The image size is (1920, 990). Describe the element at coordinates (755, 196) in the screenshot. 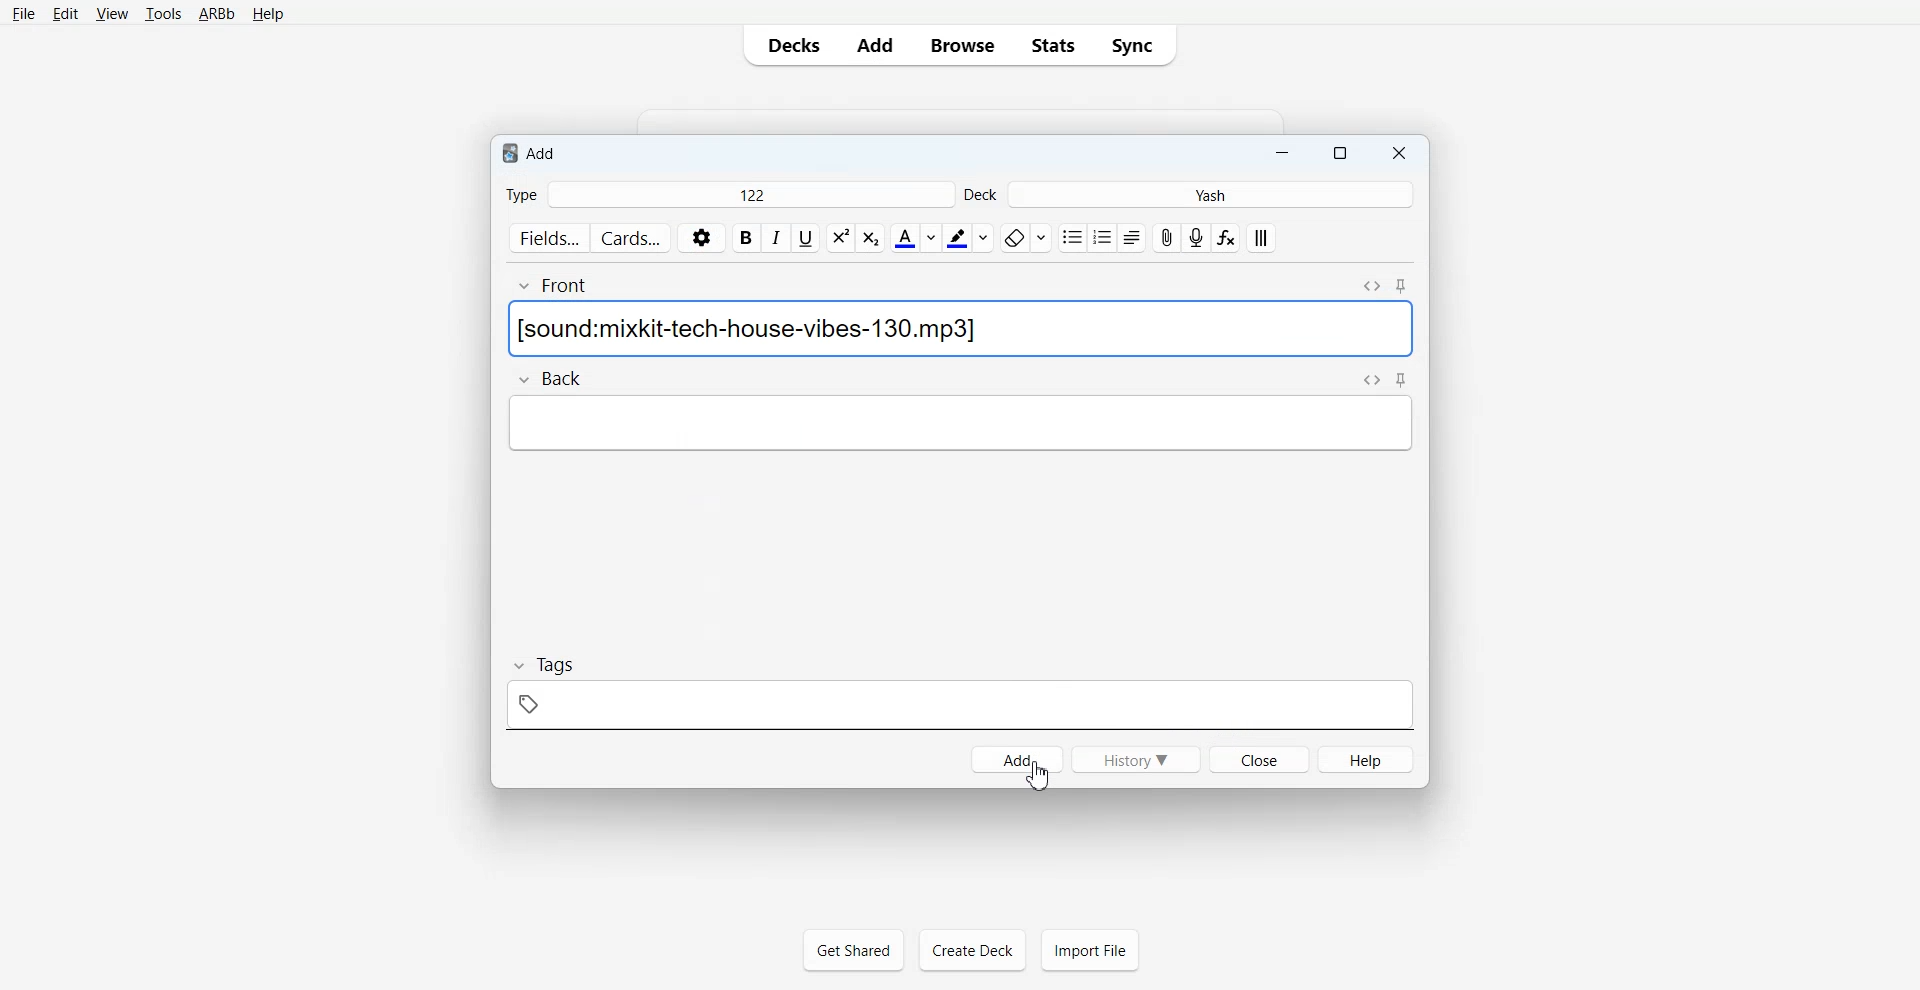

I see `122` at that location.